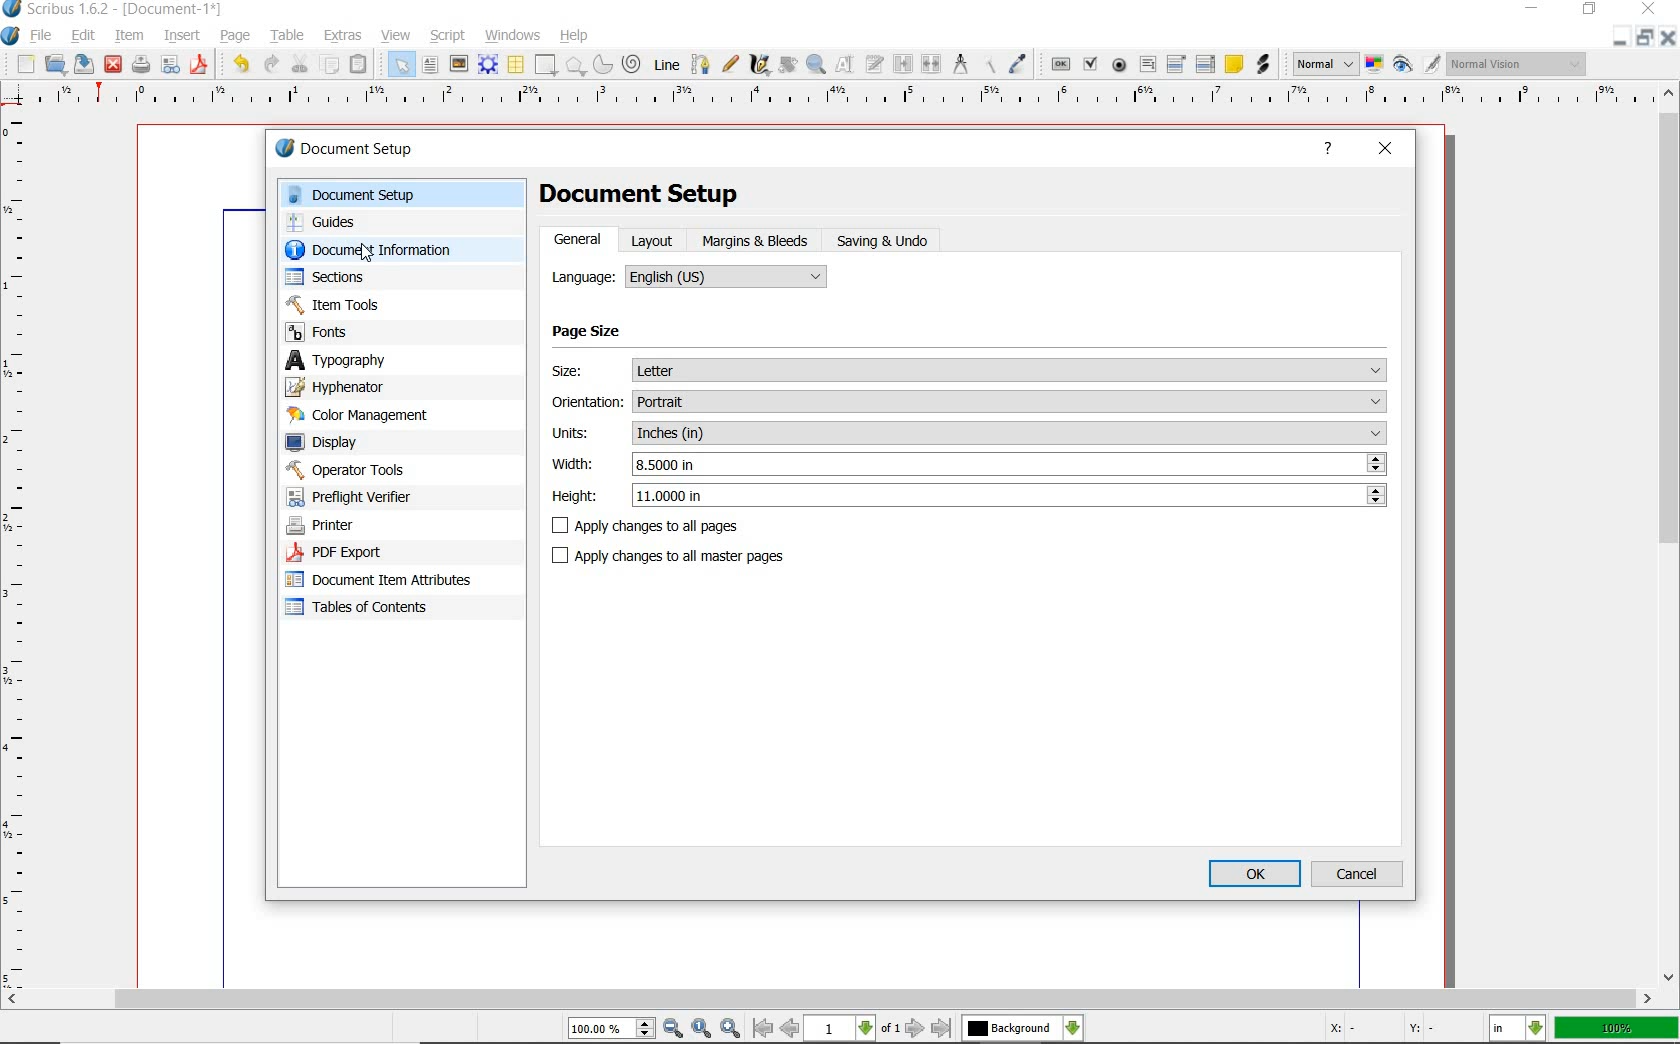  Describe the element at coordinates (970, 370) in the screenshot. I see `size` at that location.